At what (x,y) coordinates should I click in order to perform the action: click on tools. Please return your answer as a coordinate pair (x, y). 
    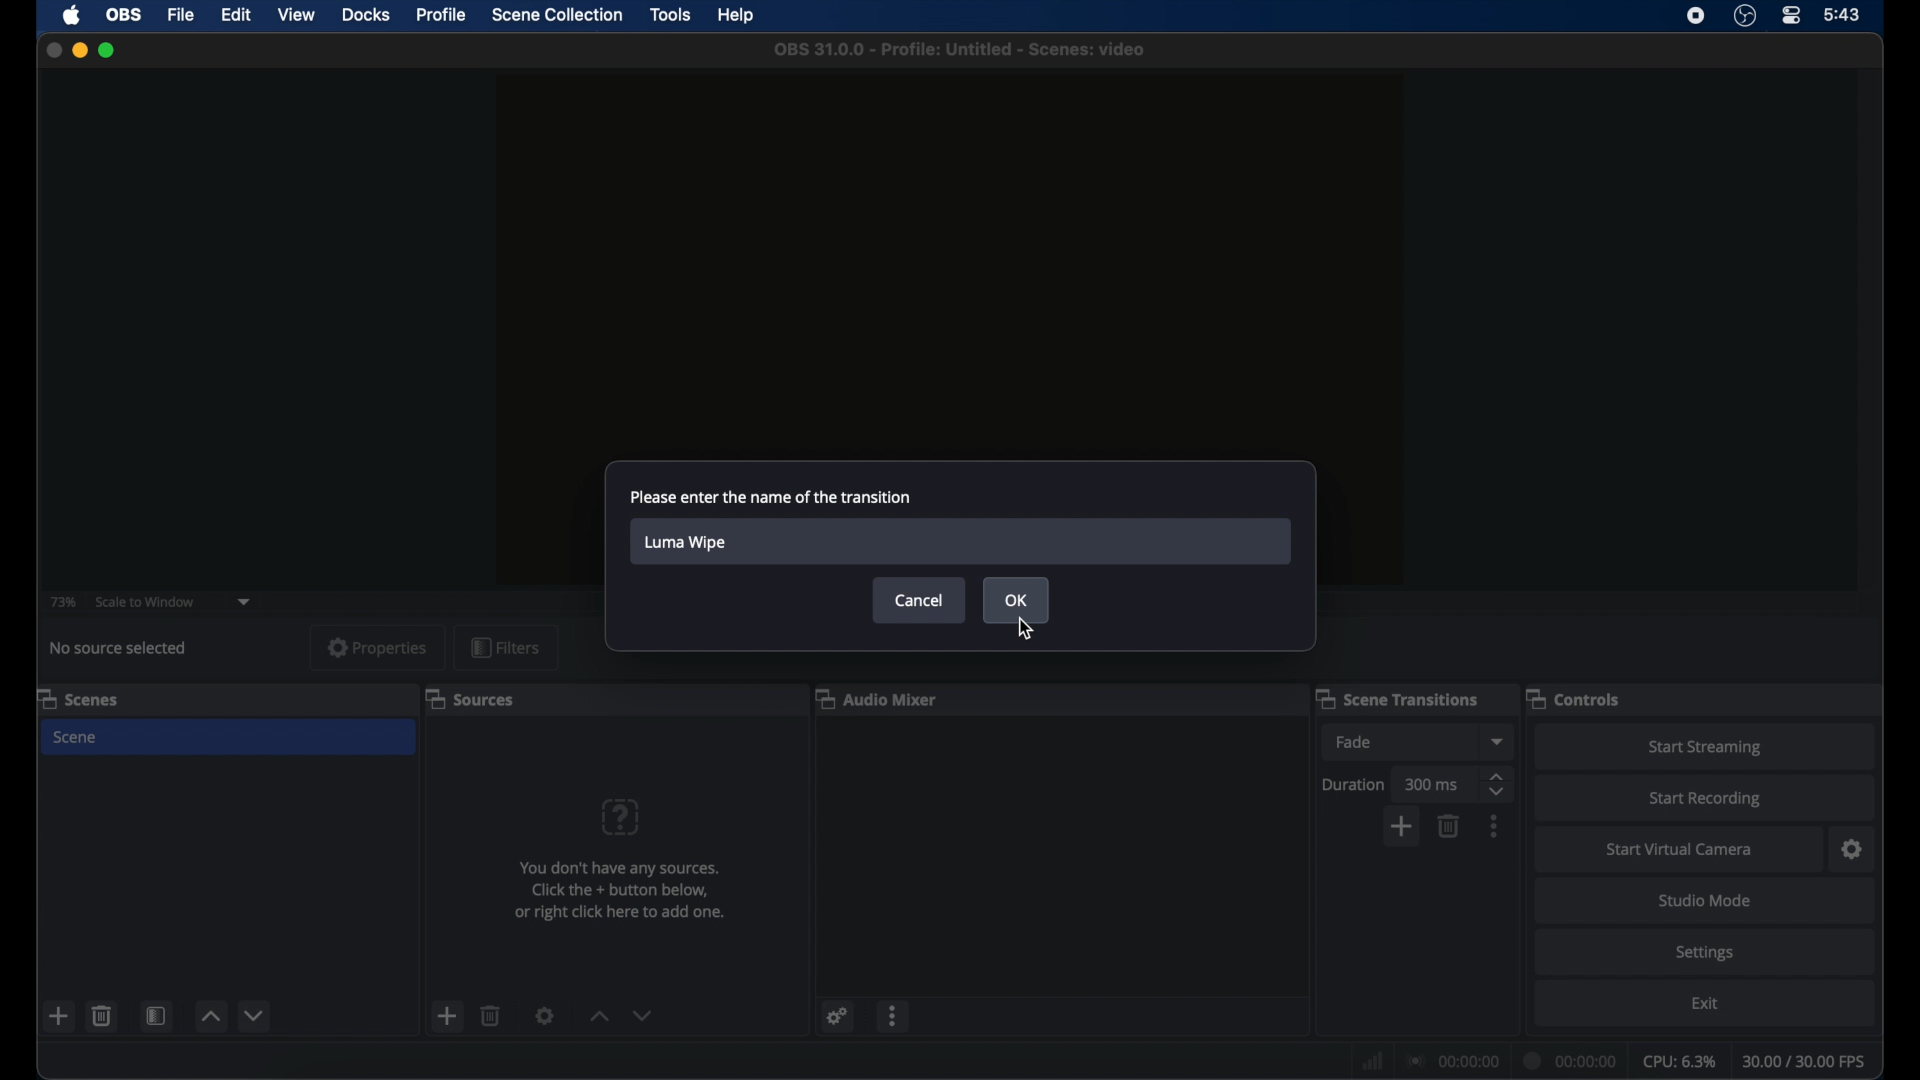
    Looking at the image, I should click on (670, 15).